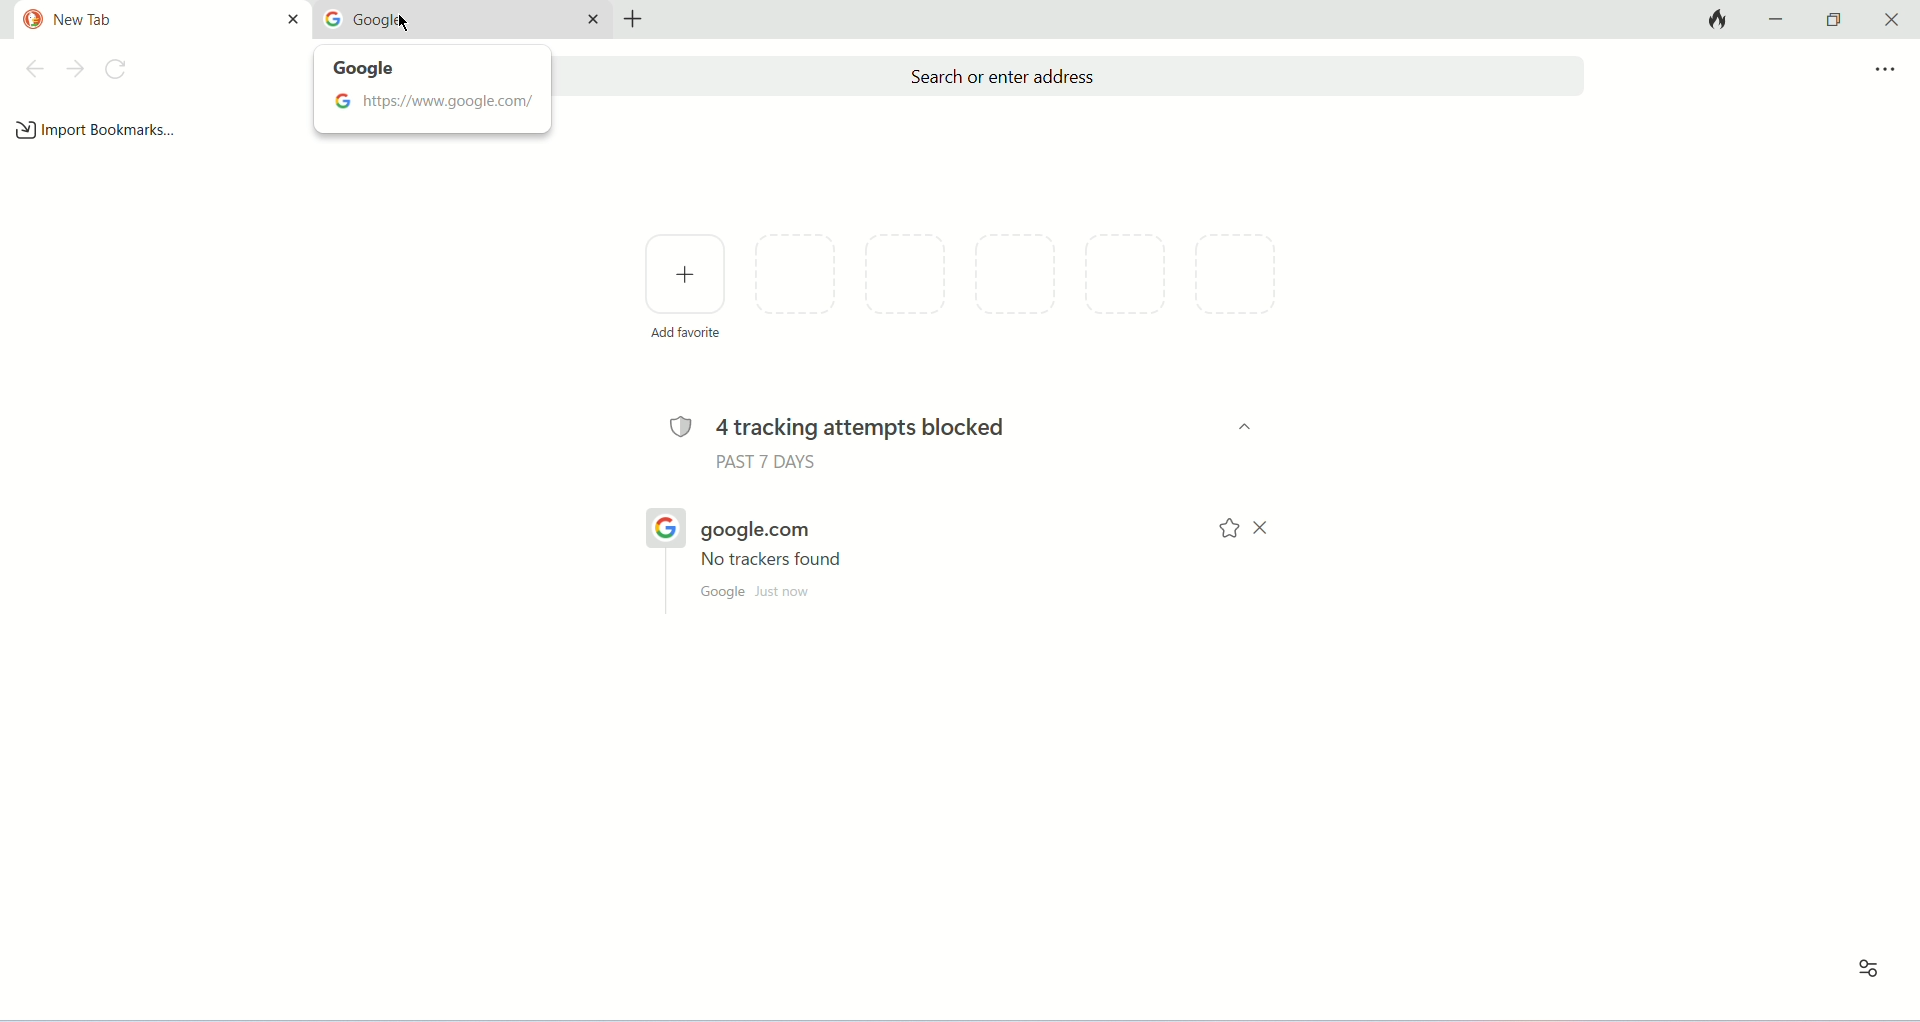 This screenshot has height=1022, width=1920. Describe the element at coordinates (773, 563) in the screenshot. I see `no trackers found` at that location.